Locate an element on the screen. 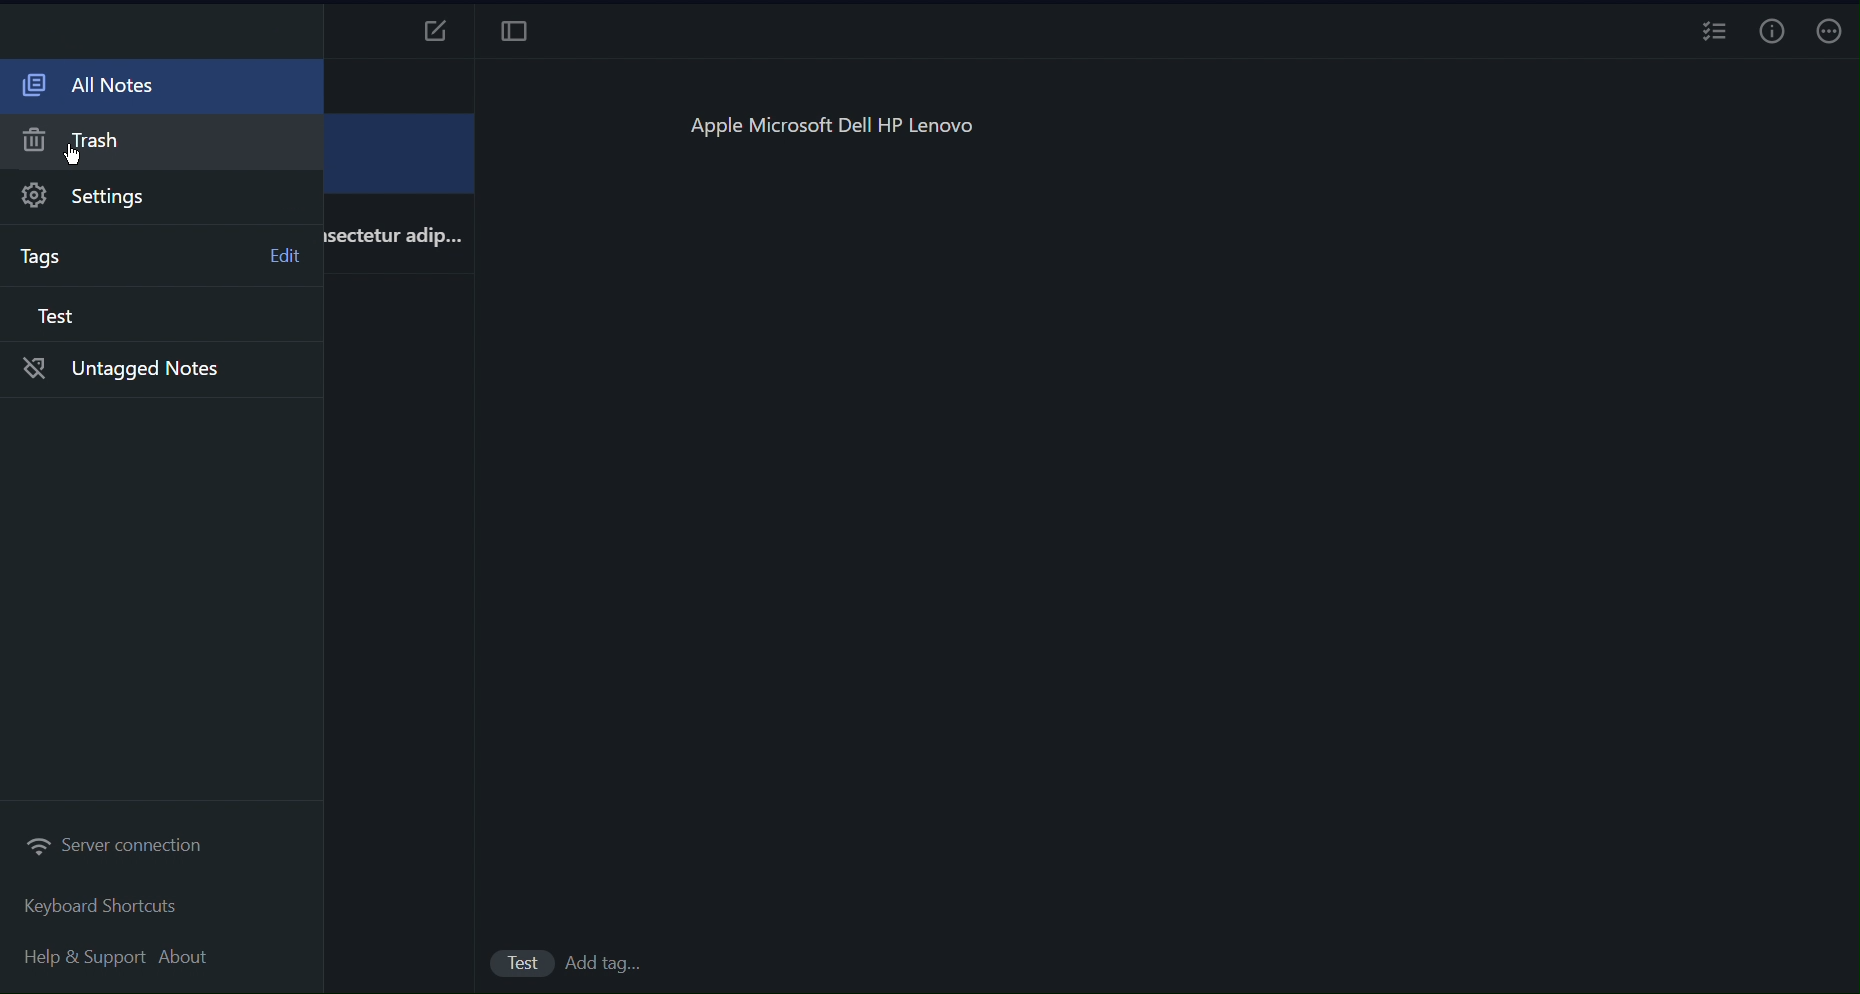 The height and width of the screenshot is (994, 1860). Settings is located at coordinates (94, 197).